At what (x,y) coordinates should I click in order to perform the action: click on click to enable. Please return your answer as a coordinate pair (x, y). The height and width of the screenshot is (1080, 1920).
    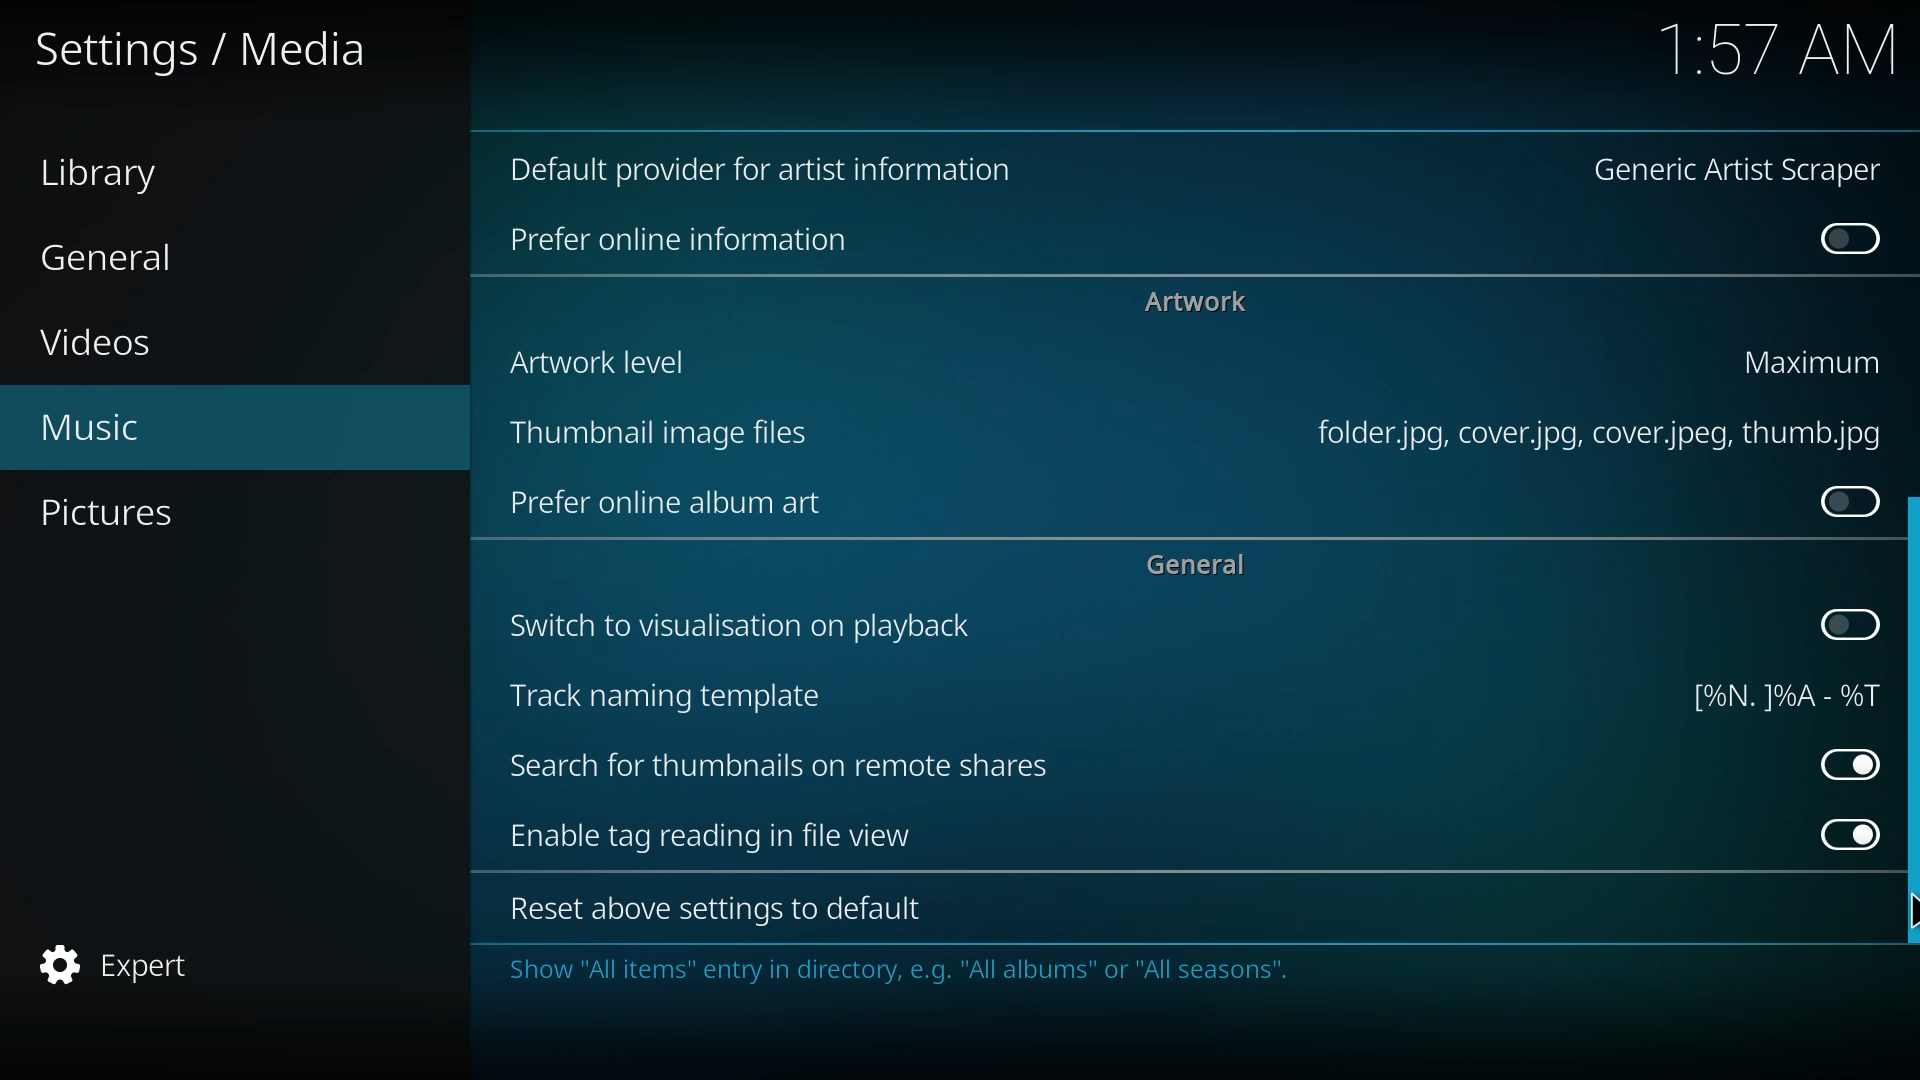
    Looking at the image, I should click on (1843, 622).